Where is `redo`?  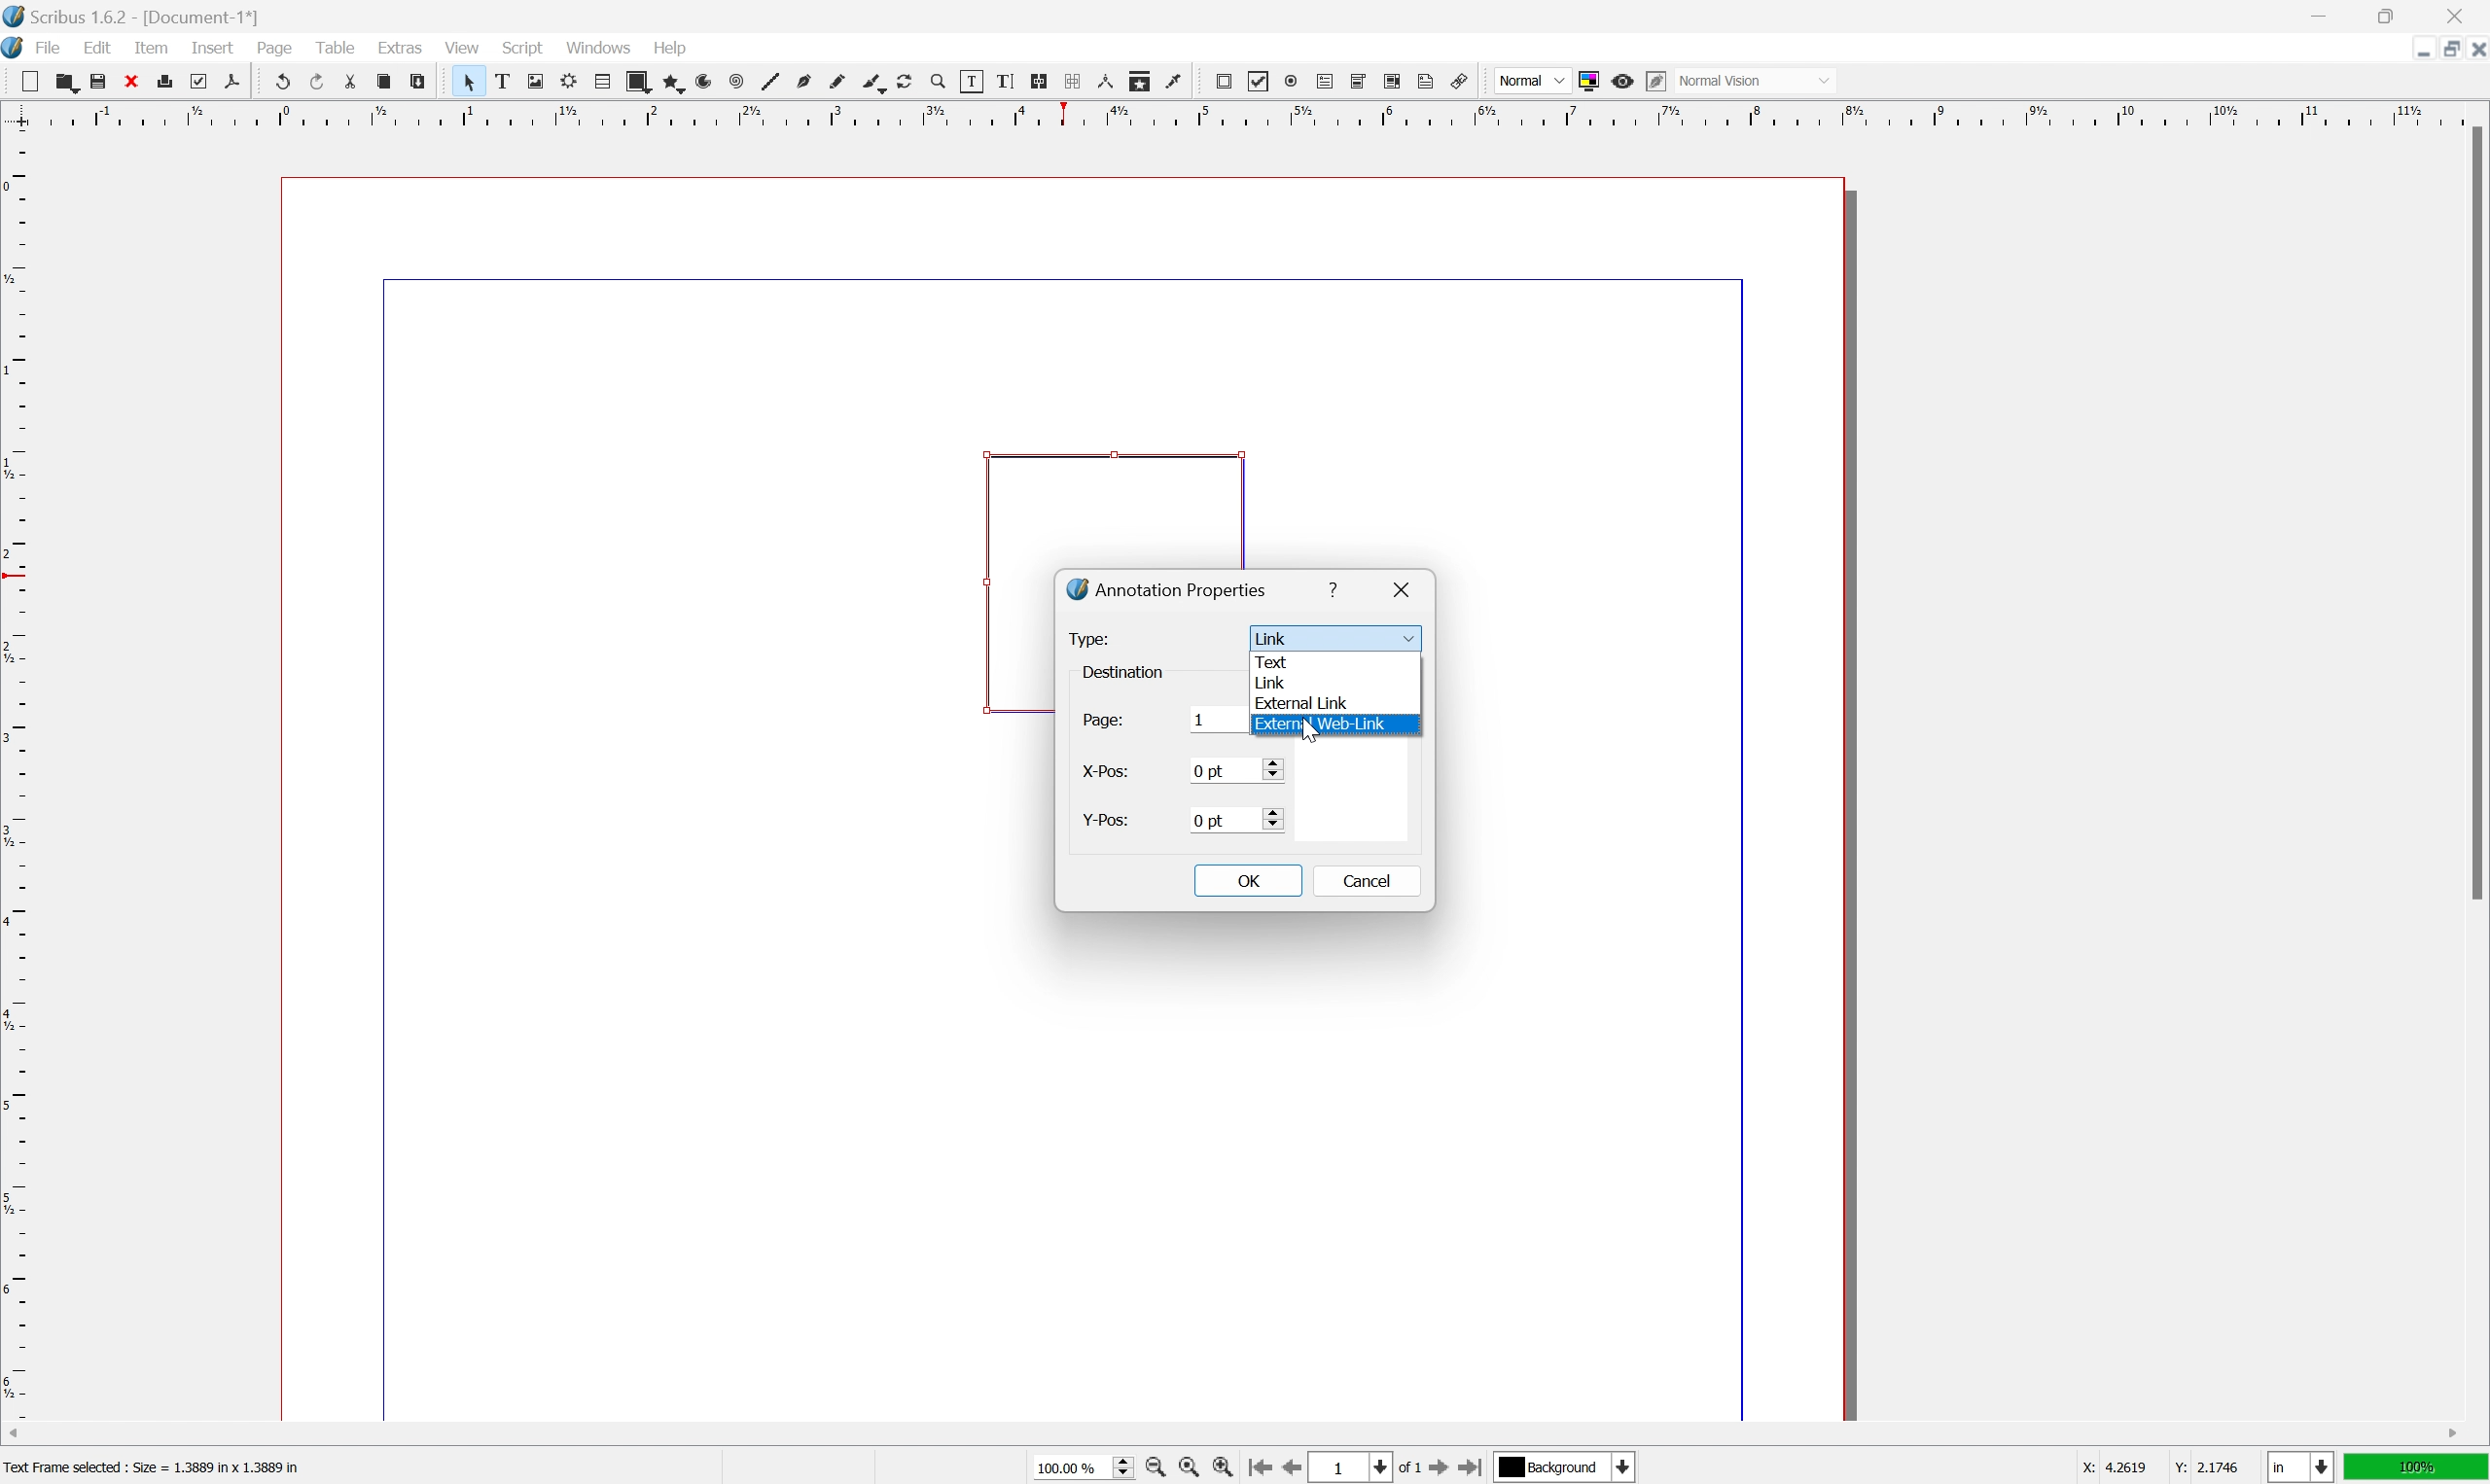 redo is located at coordinates (316, 79).